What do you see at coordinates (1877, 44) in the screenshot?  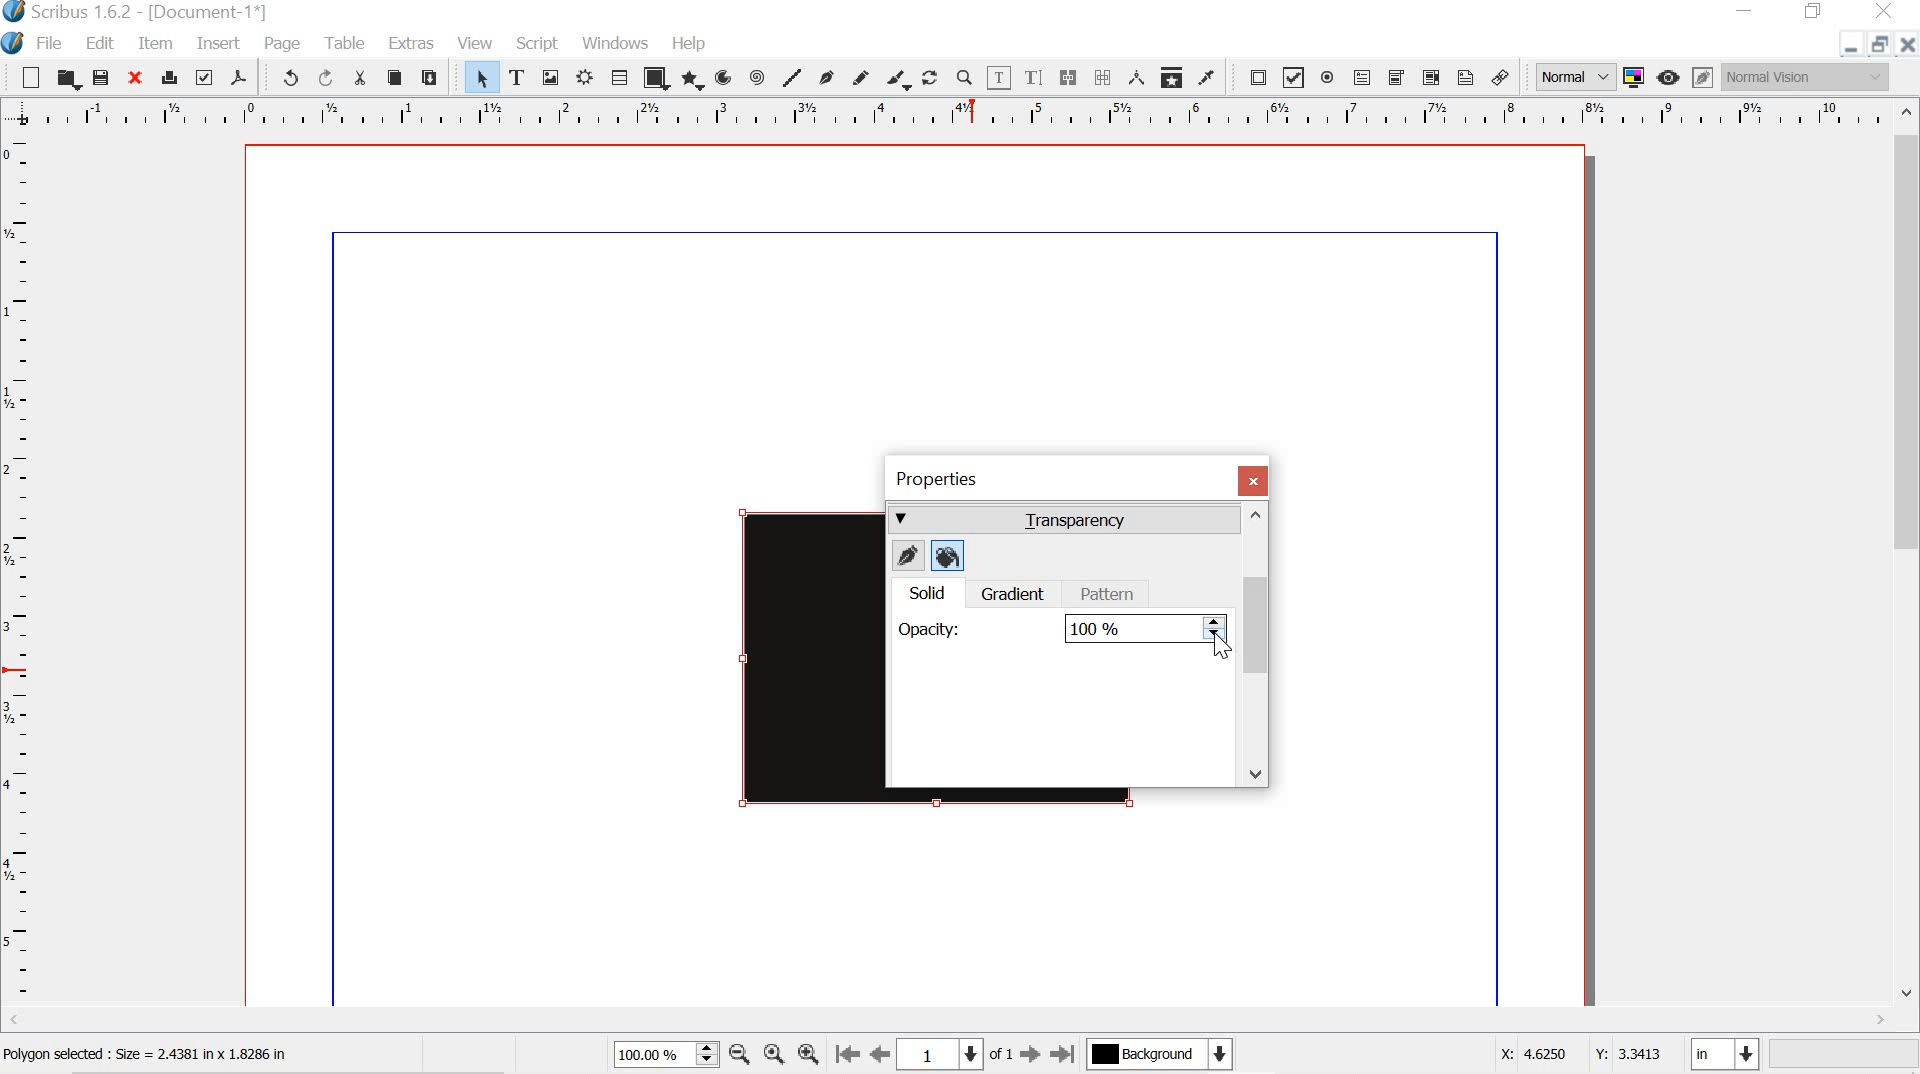 I see `restore down` at bounding box center [1877, 44].